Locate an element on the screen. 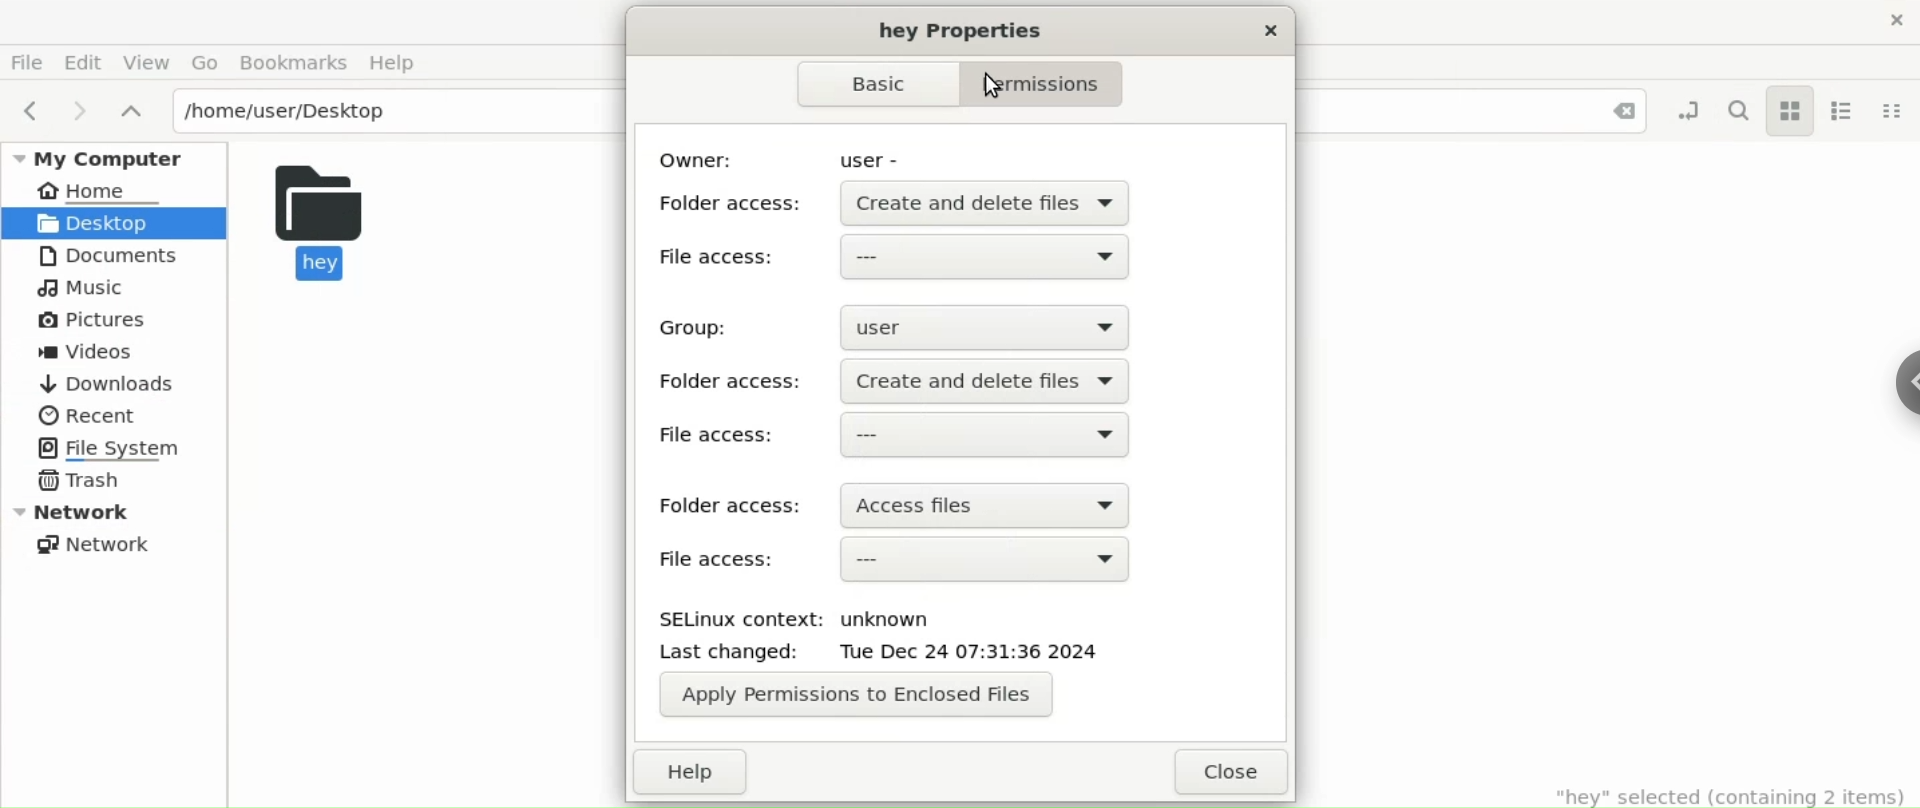 The height and width of the screenshot is (808, 1920). Pictures is located at coordinates (100, 323).